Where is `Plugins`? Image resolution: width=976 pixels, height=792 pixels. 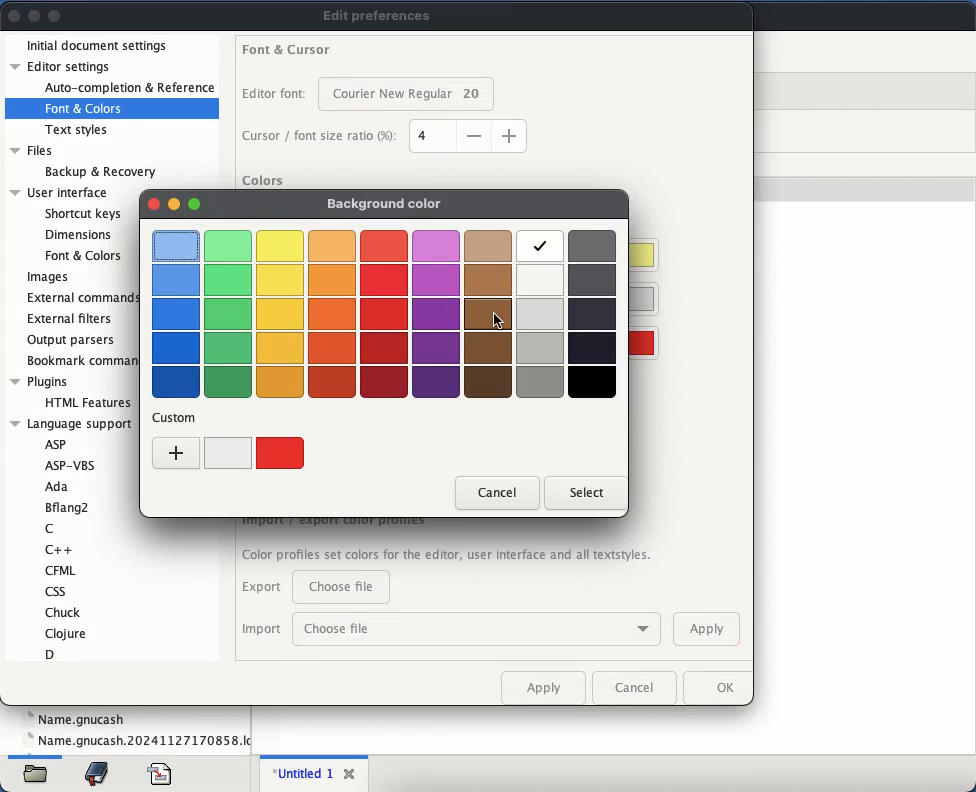
Plugins is located at coordinates (40, 381).